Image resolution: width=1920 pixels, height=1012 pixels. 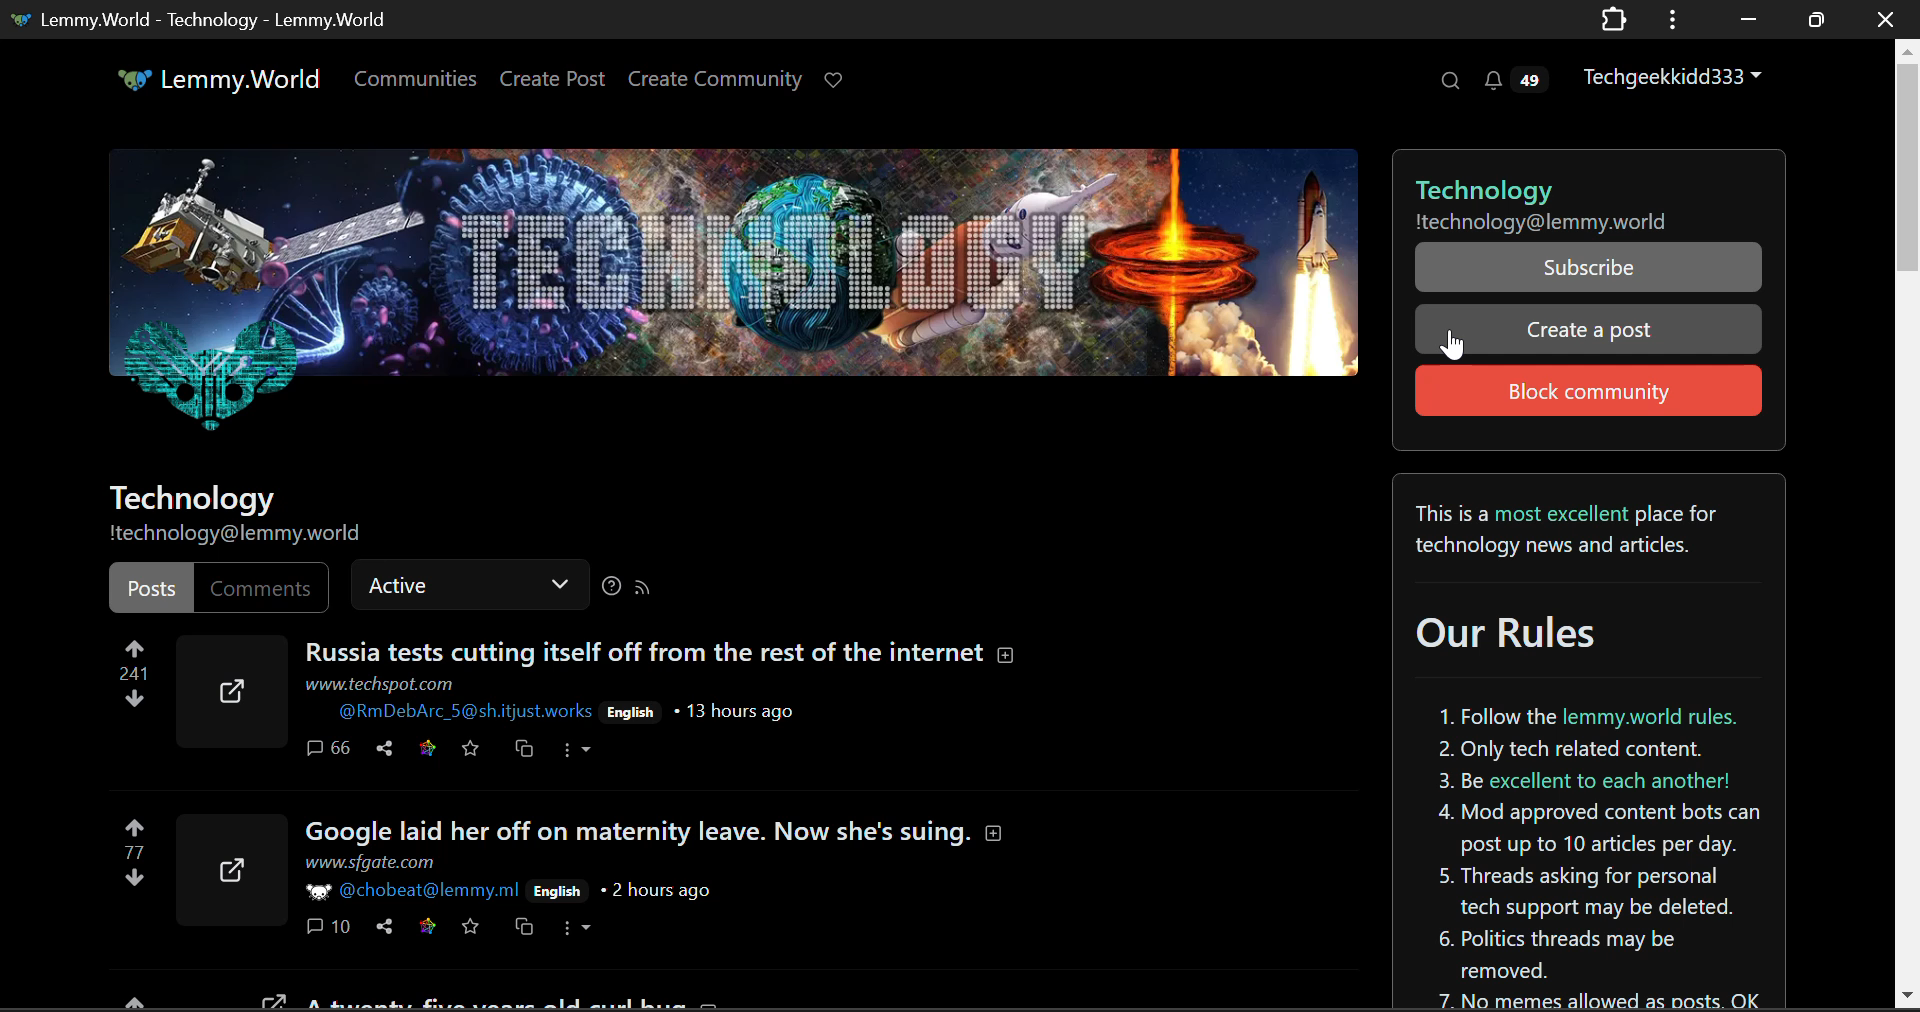 What do you see at coordinates (576, 750) in the screenshot?
I see `More Options` at bounding box center [576, 750].